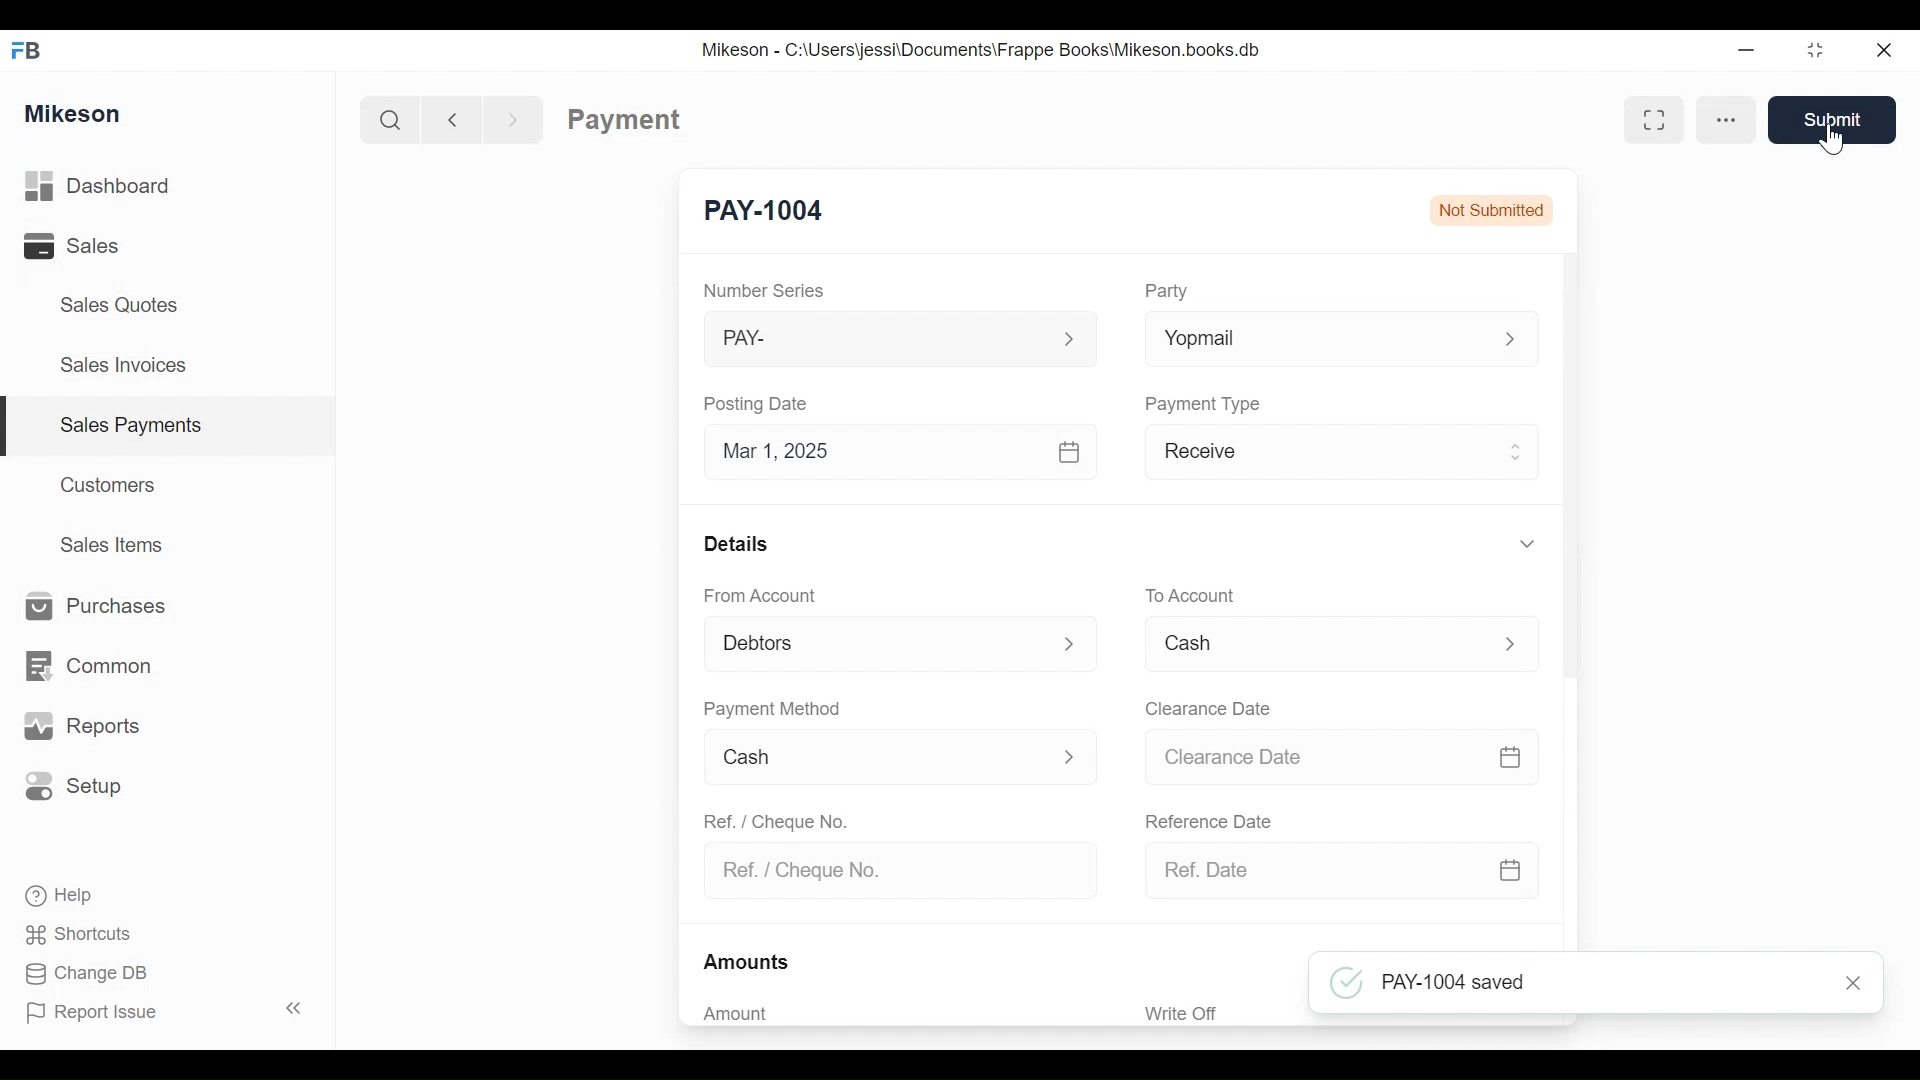  I want to click on Sales, so click(70, 248).